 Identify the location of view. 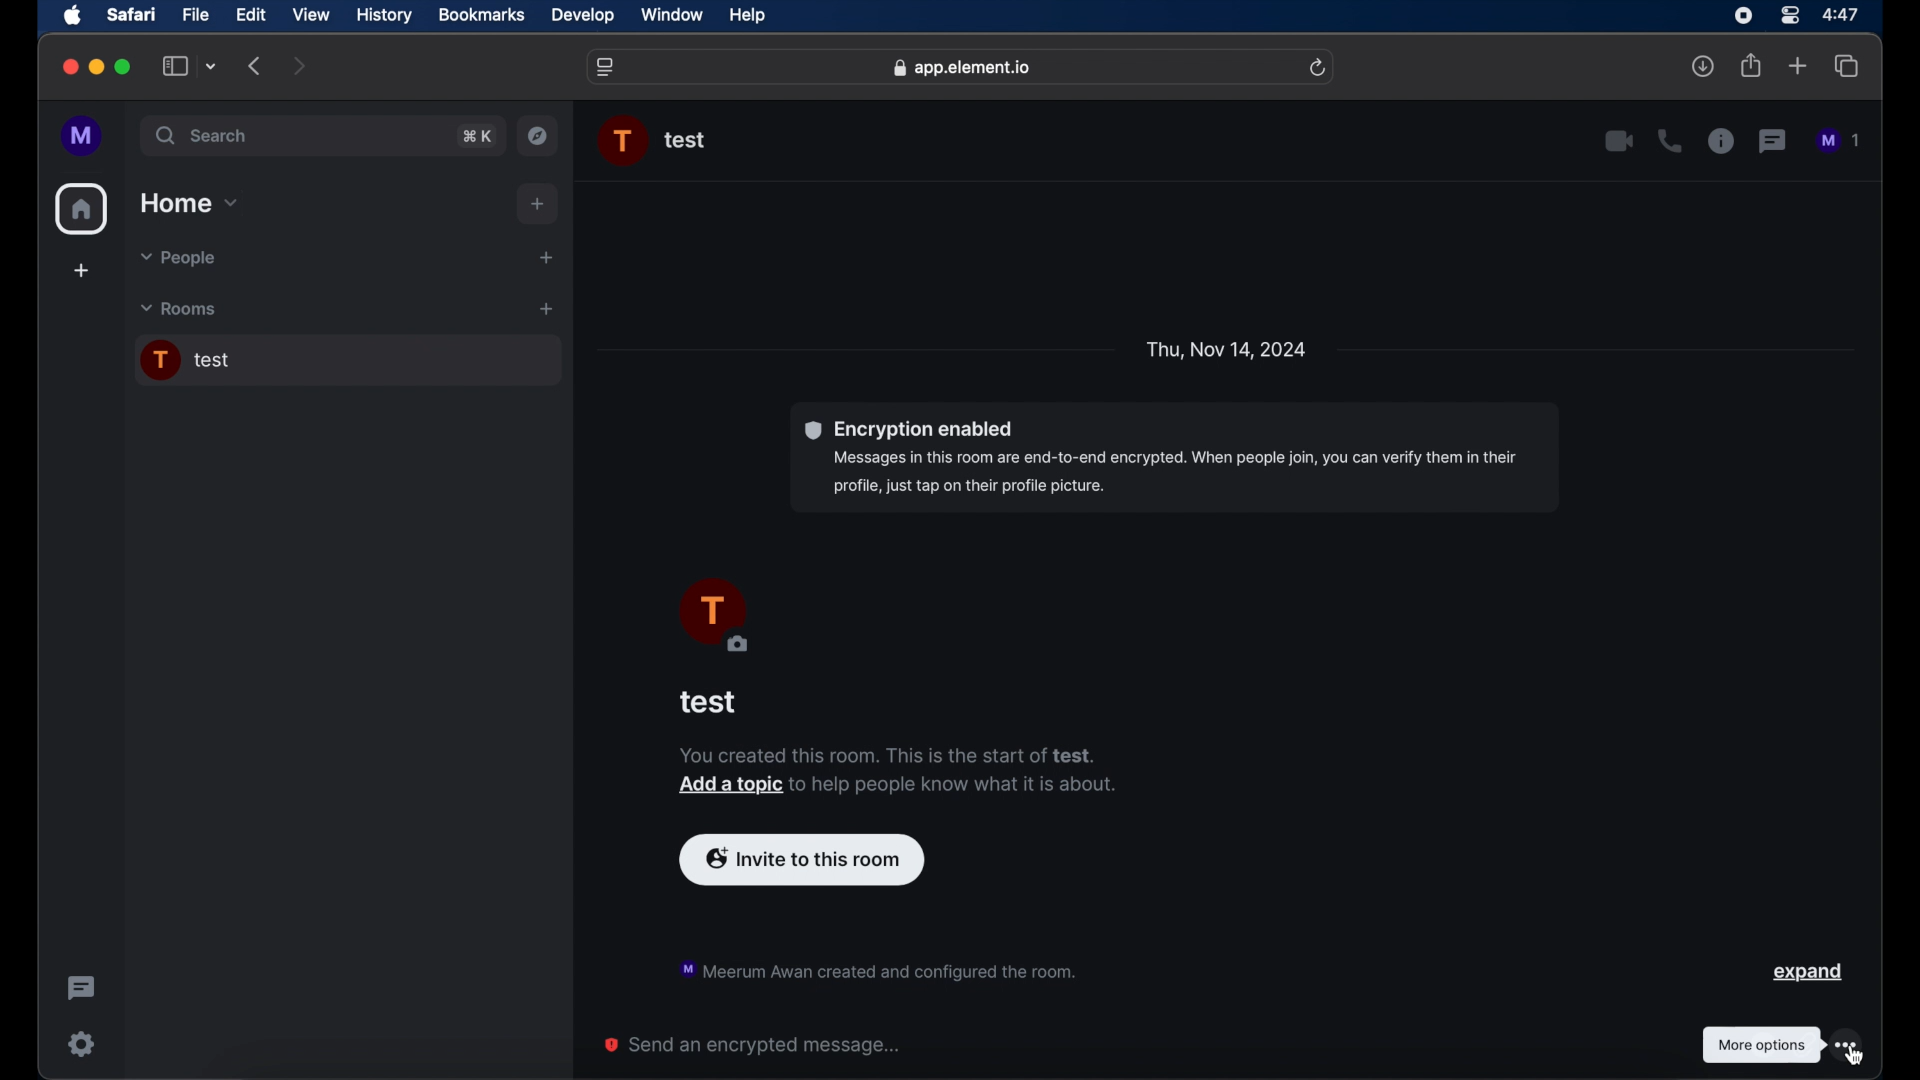
(312, 14).